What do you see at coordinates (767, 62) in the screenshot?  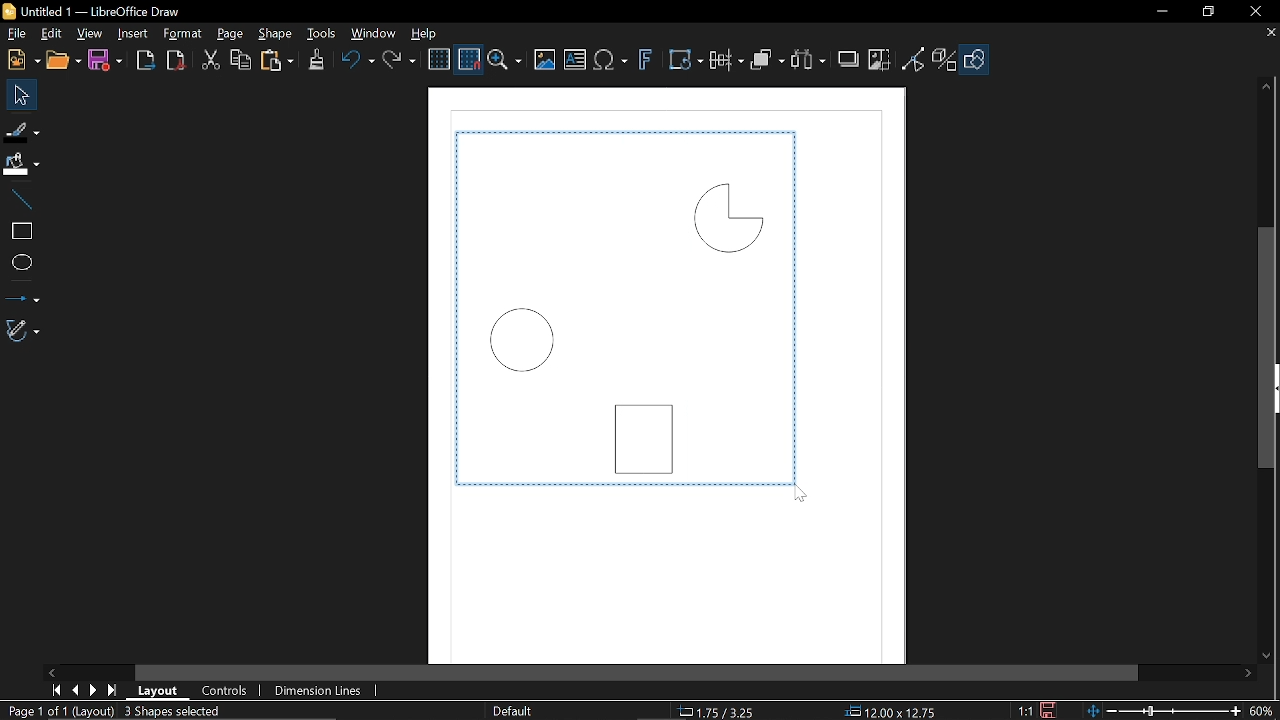 I see `Arrange` at bounding box center [767, 62].